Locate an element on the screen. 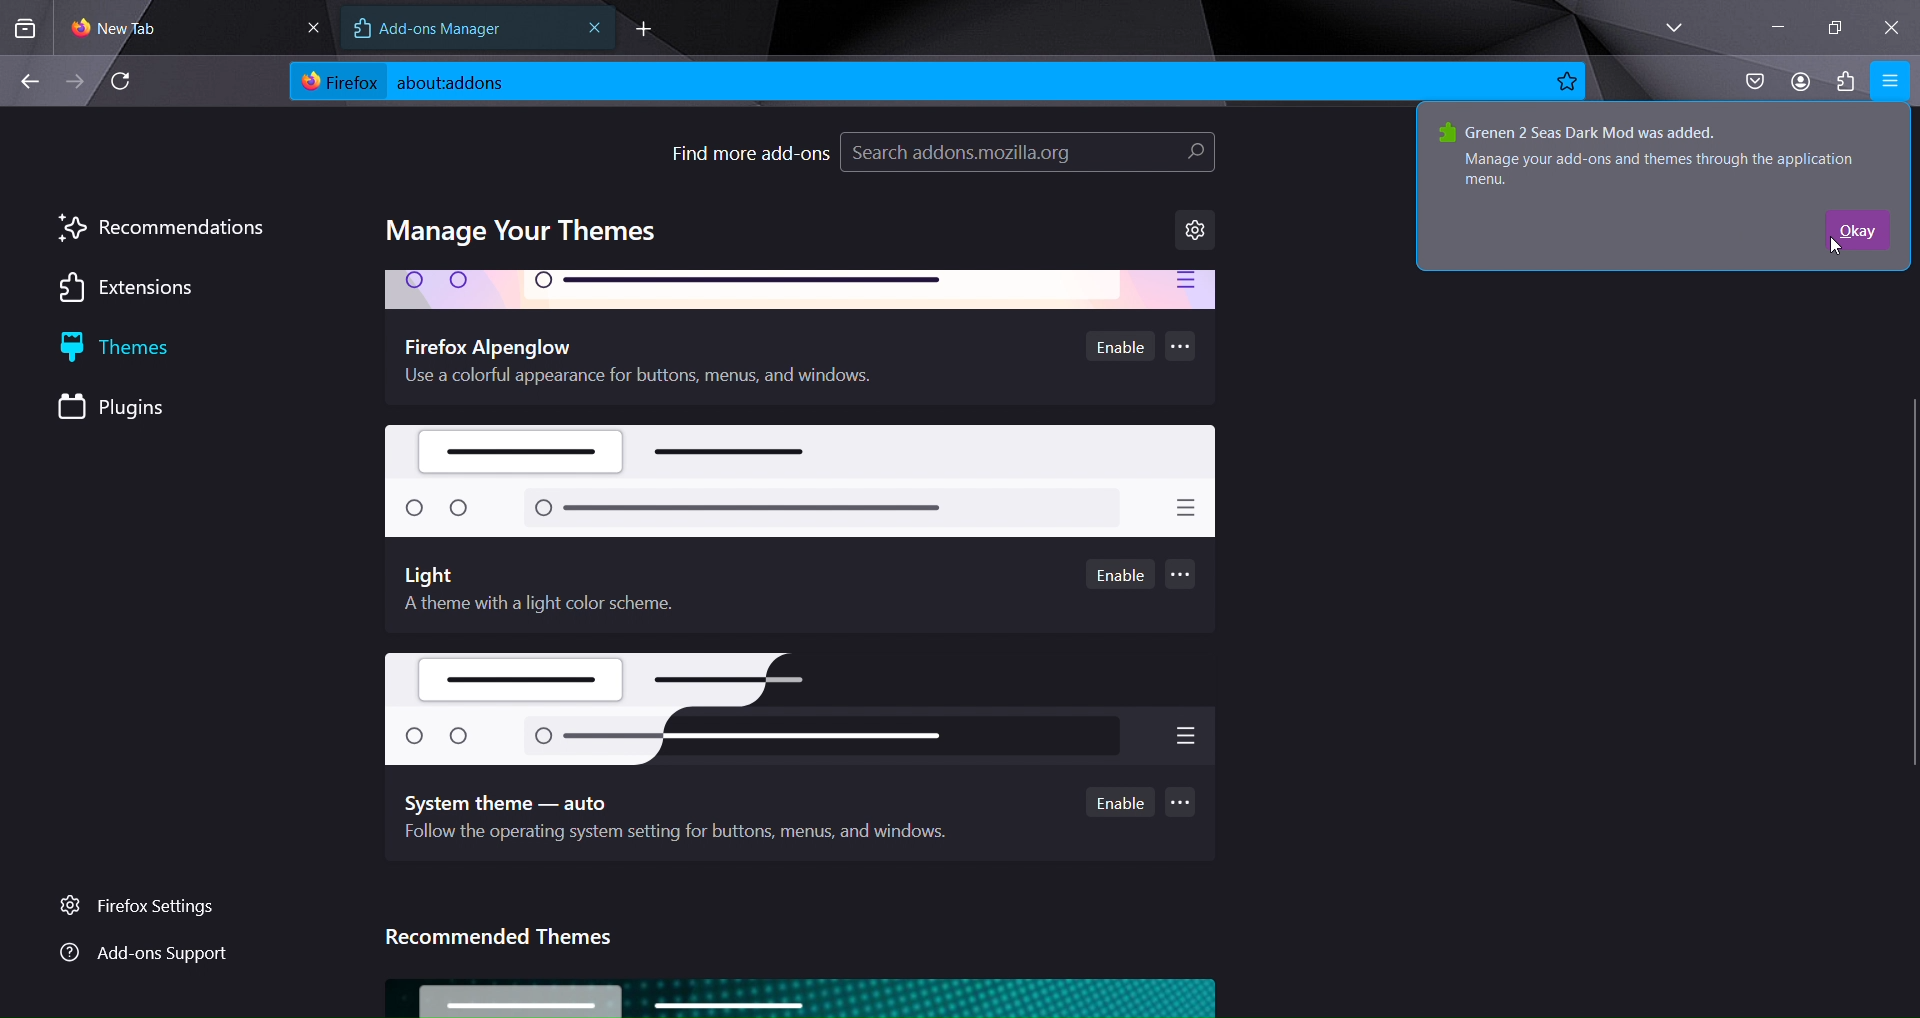 This screenshot has width=1920, height=1018. recommended themes is located at coordinates (502, 939).